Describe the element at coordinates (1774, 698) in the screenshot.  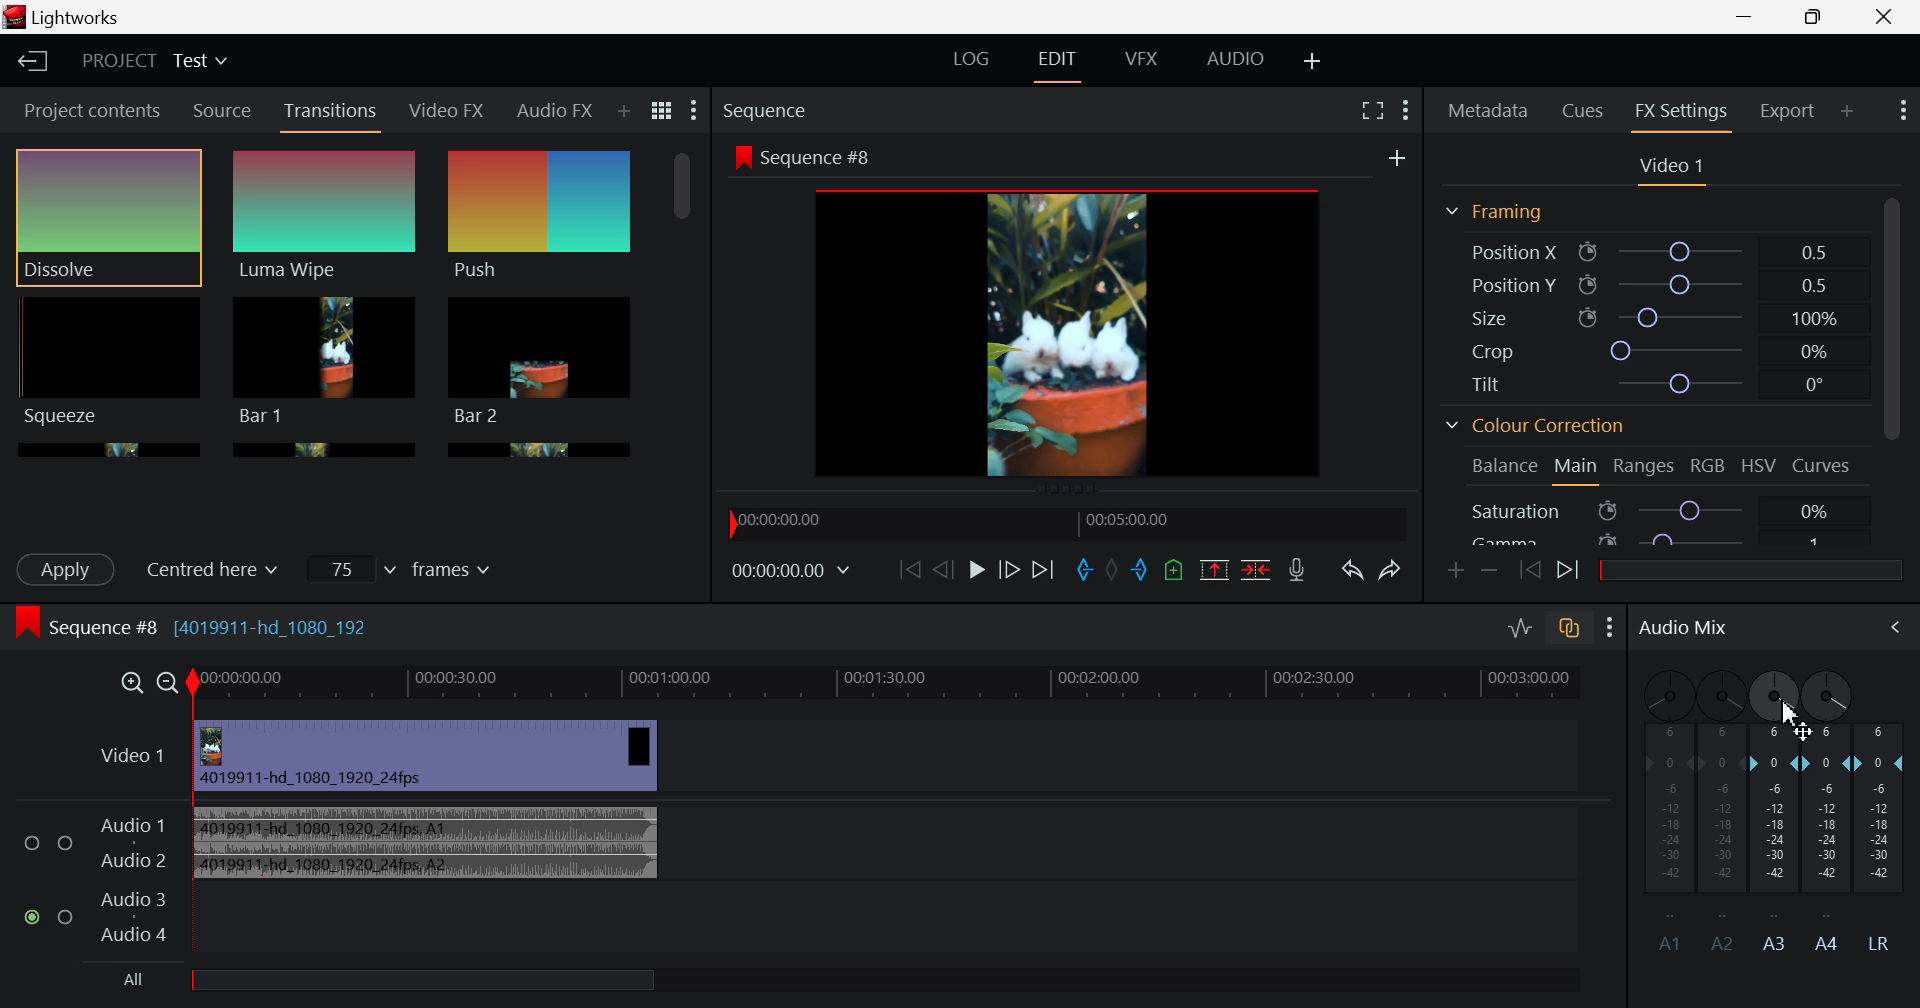
I see `Cursor MOUSE_DOWN on Adjust A3 Pan` at that location.